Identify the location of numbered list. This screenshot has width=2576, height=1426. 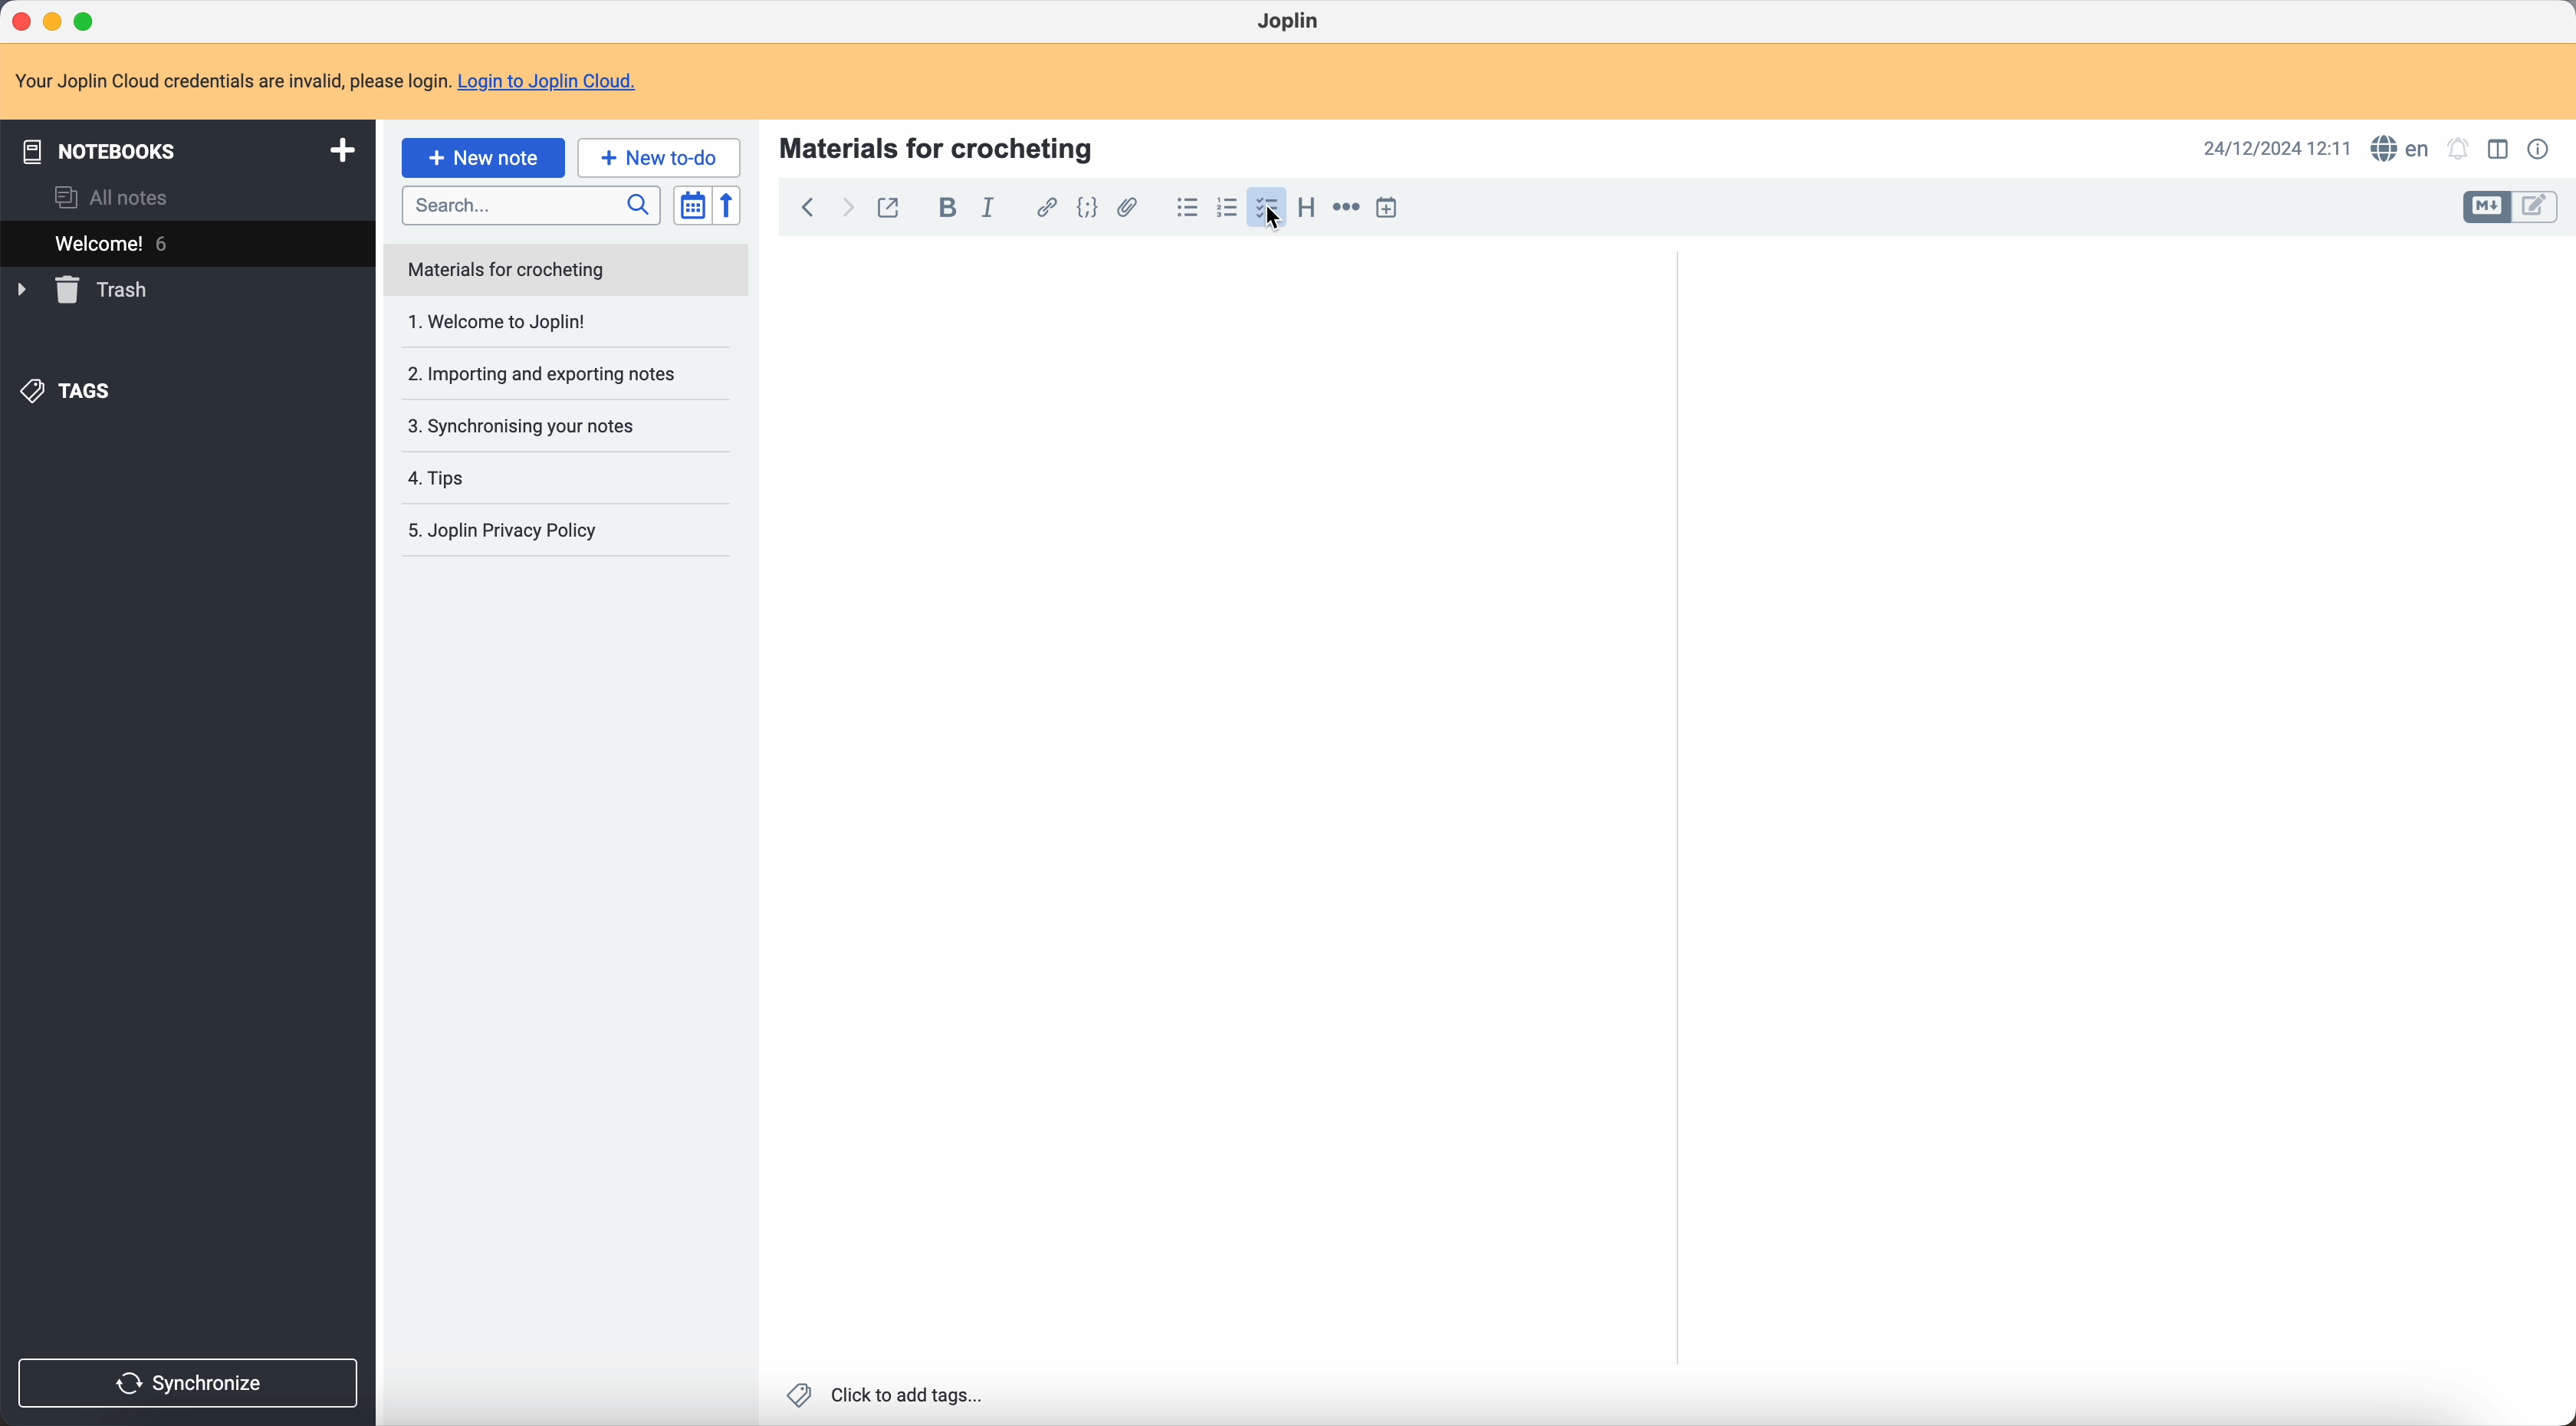
(1225, 208).